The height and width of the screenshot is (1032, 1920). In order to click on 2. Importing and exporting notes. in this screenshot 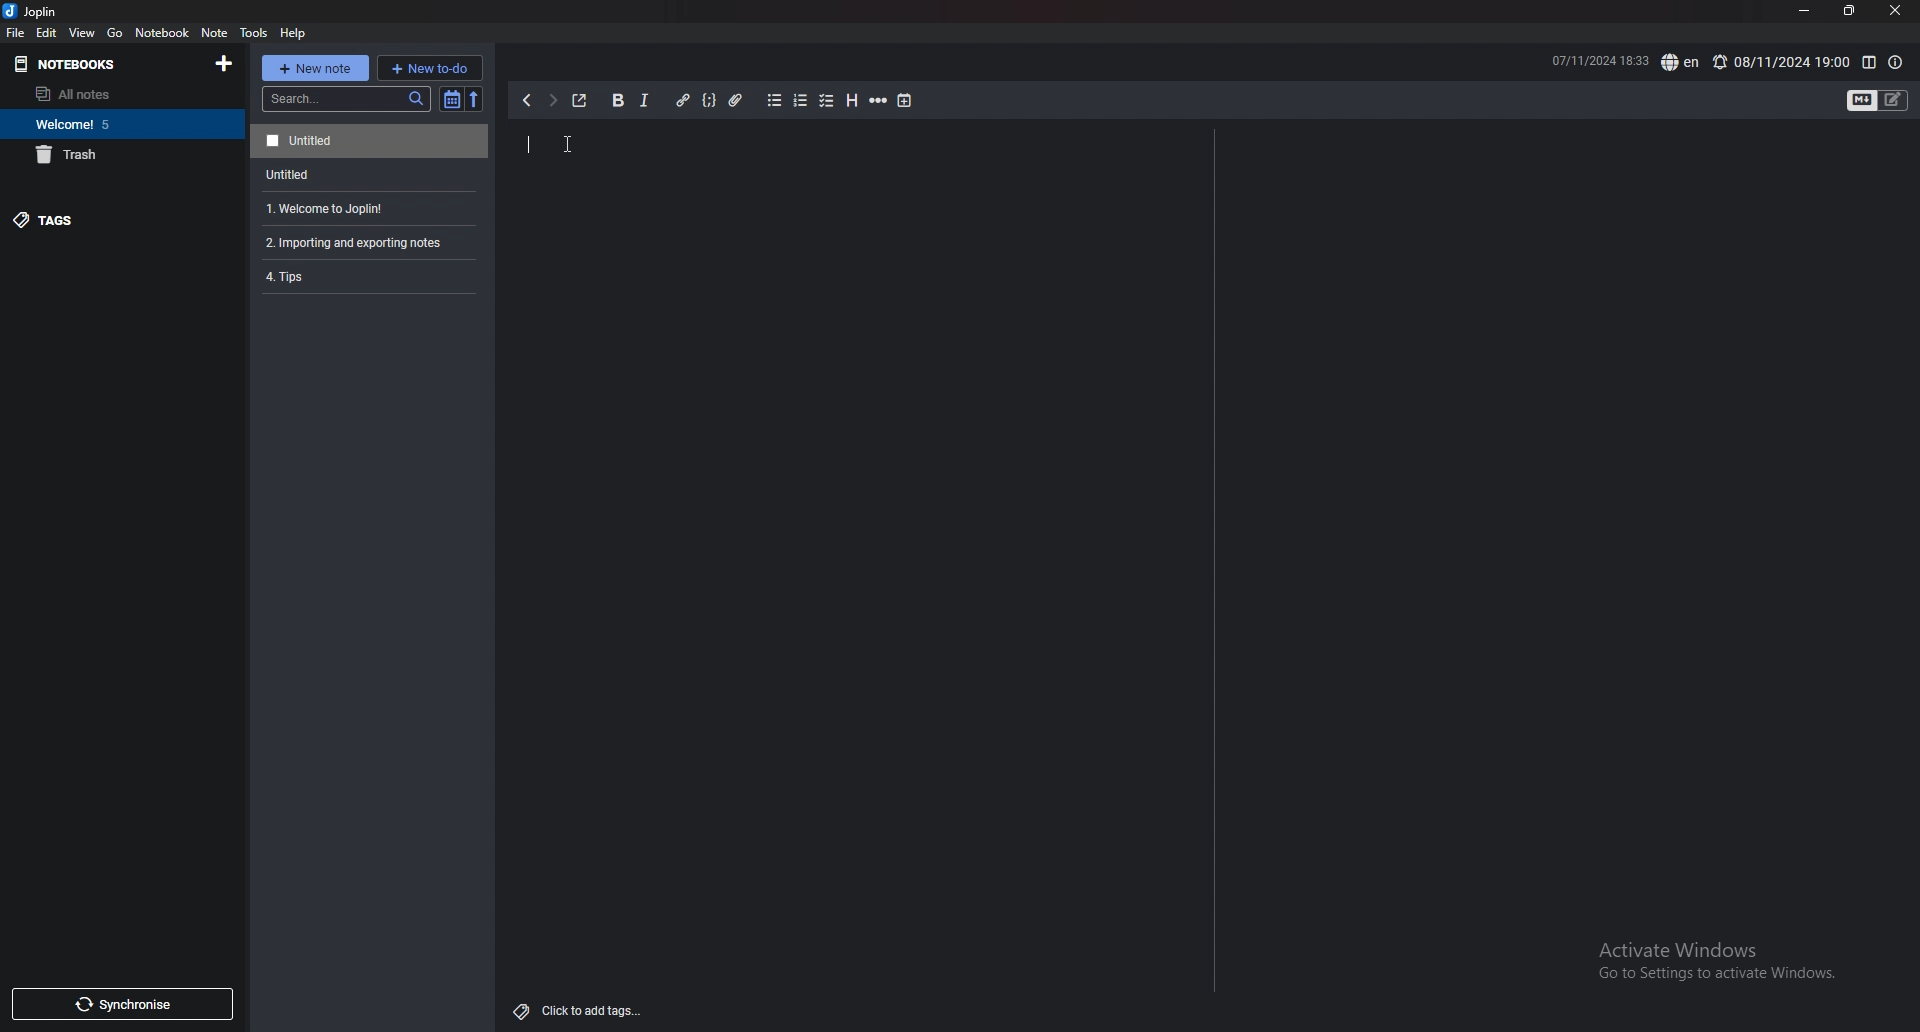, I will do `click(367, 240)`.